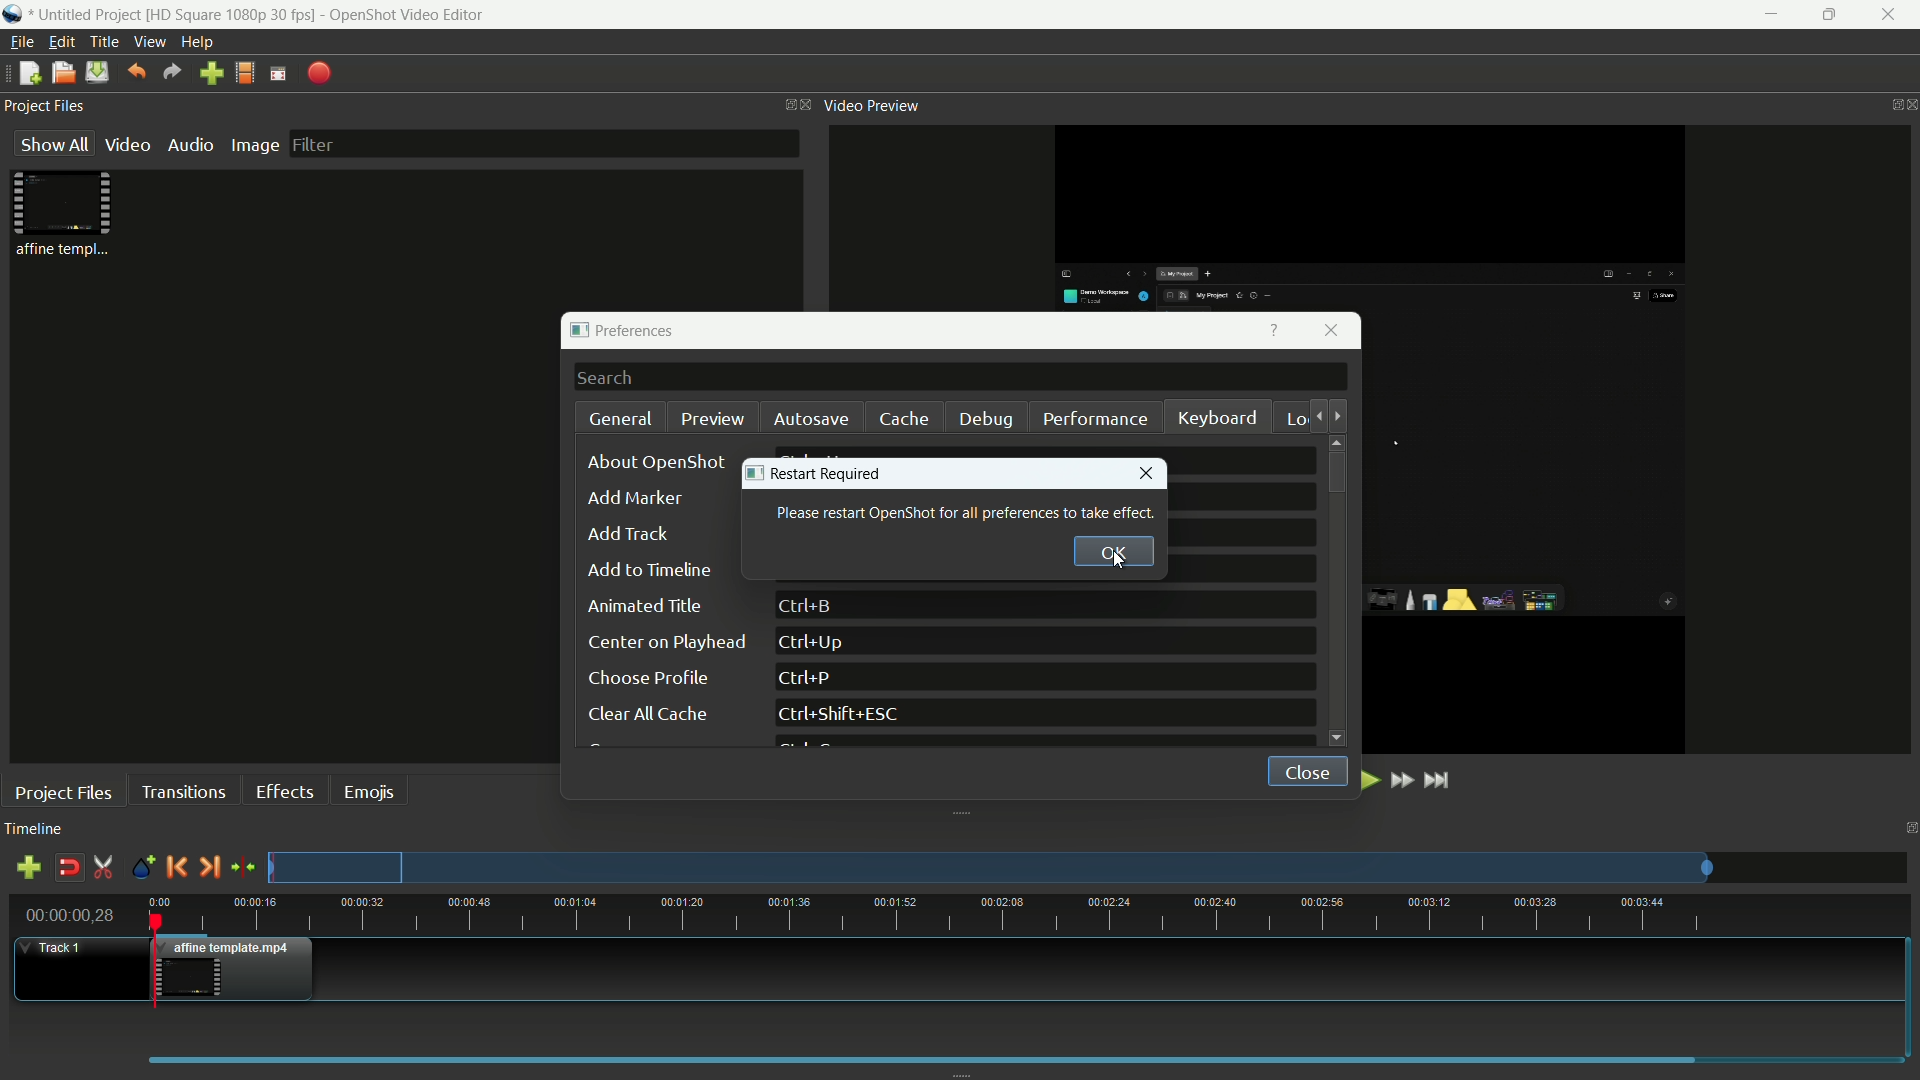  Describe the element at coordinates (278, 72) in the screenshot. I see `full screen` at that location.